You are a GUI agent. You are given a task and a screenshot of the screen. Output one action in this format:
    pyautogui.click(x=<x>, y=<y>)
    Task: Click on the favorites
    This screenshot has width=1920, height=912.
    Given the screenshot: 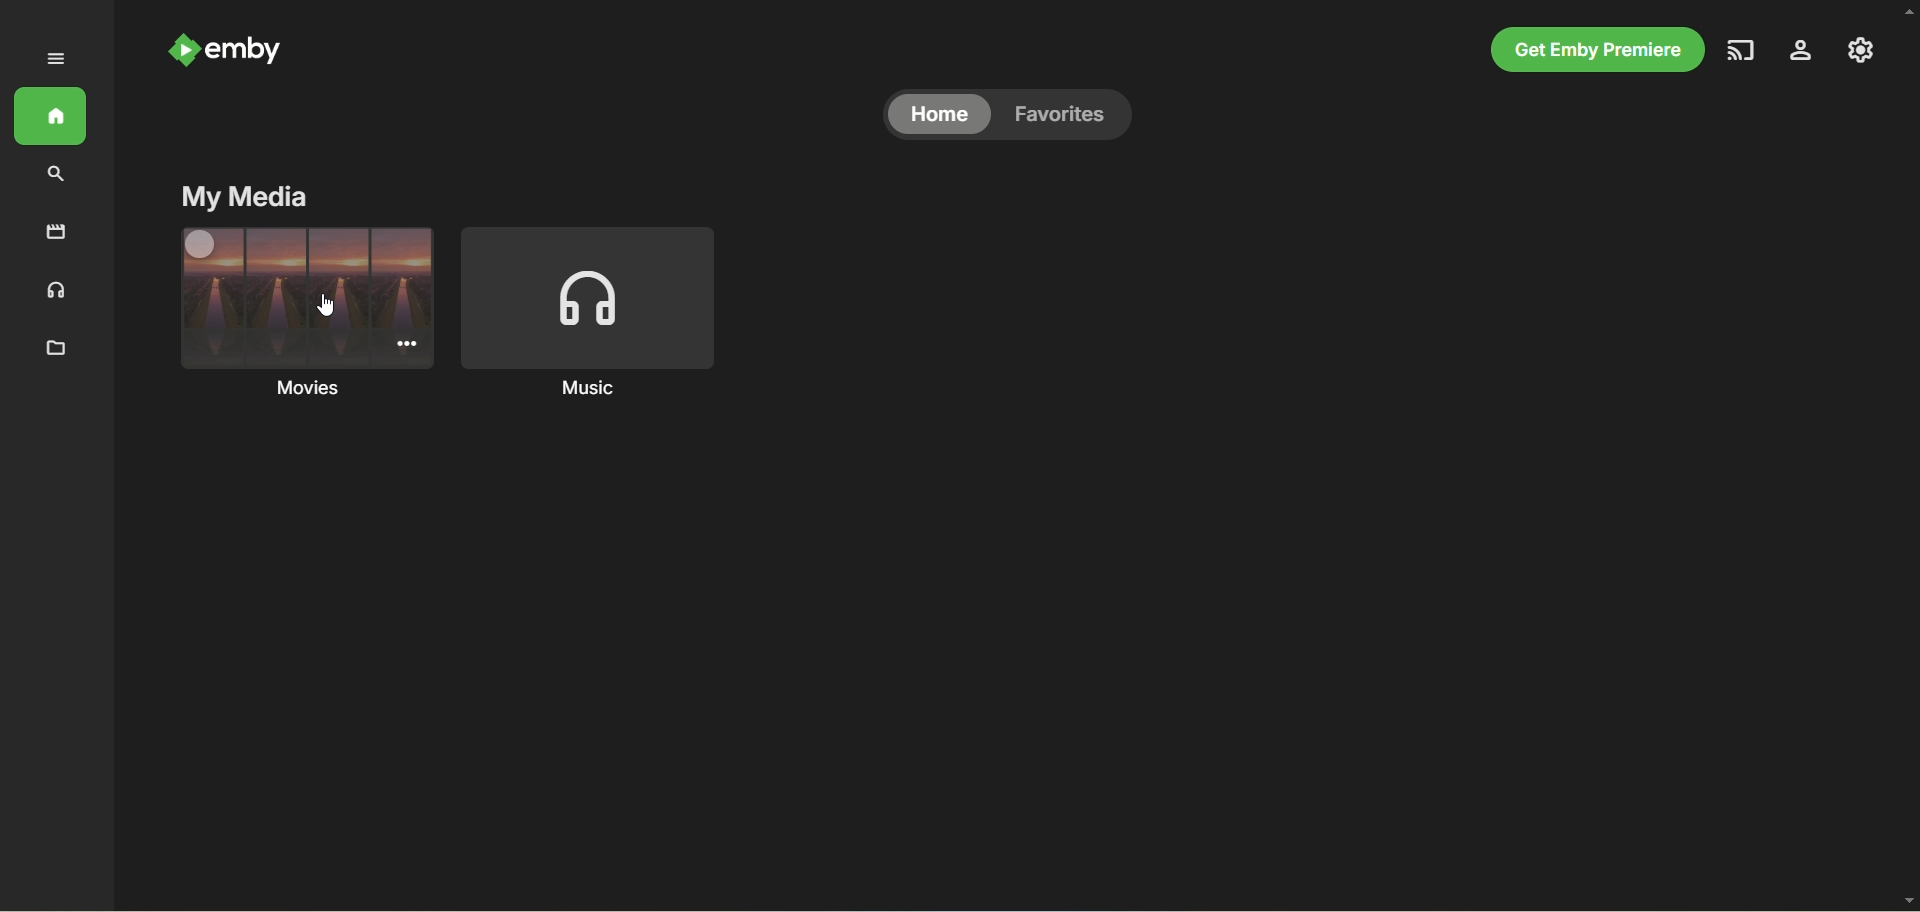 What is the action you would take?
    pyautogui.click(x=1071, y=117)
    